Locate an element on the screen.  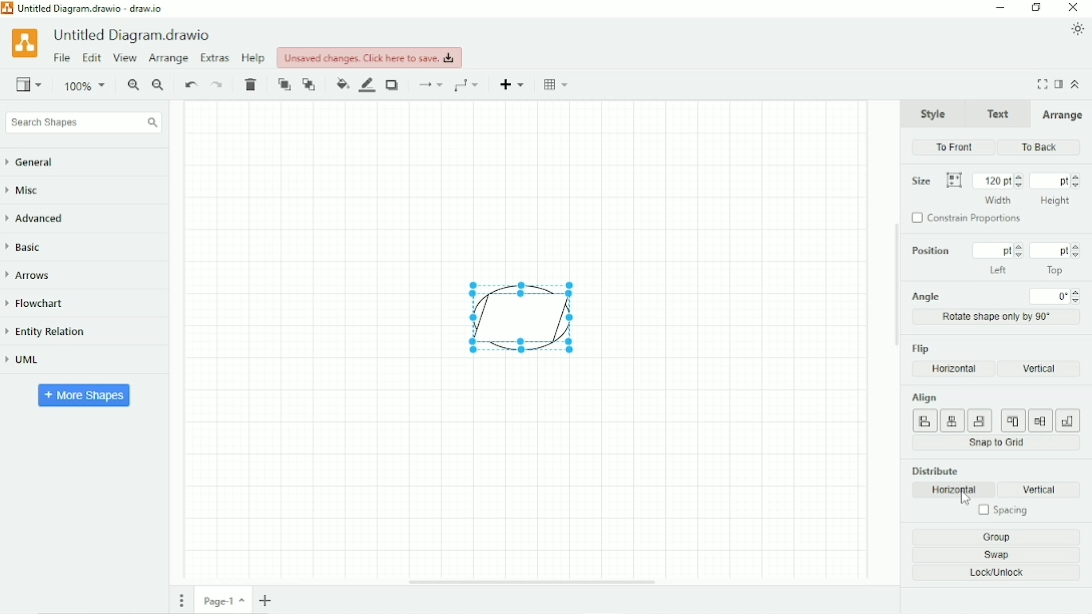
Waypoints is located at coordinates (469, 85).